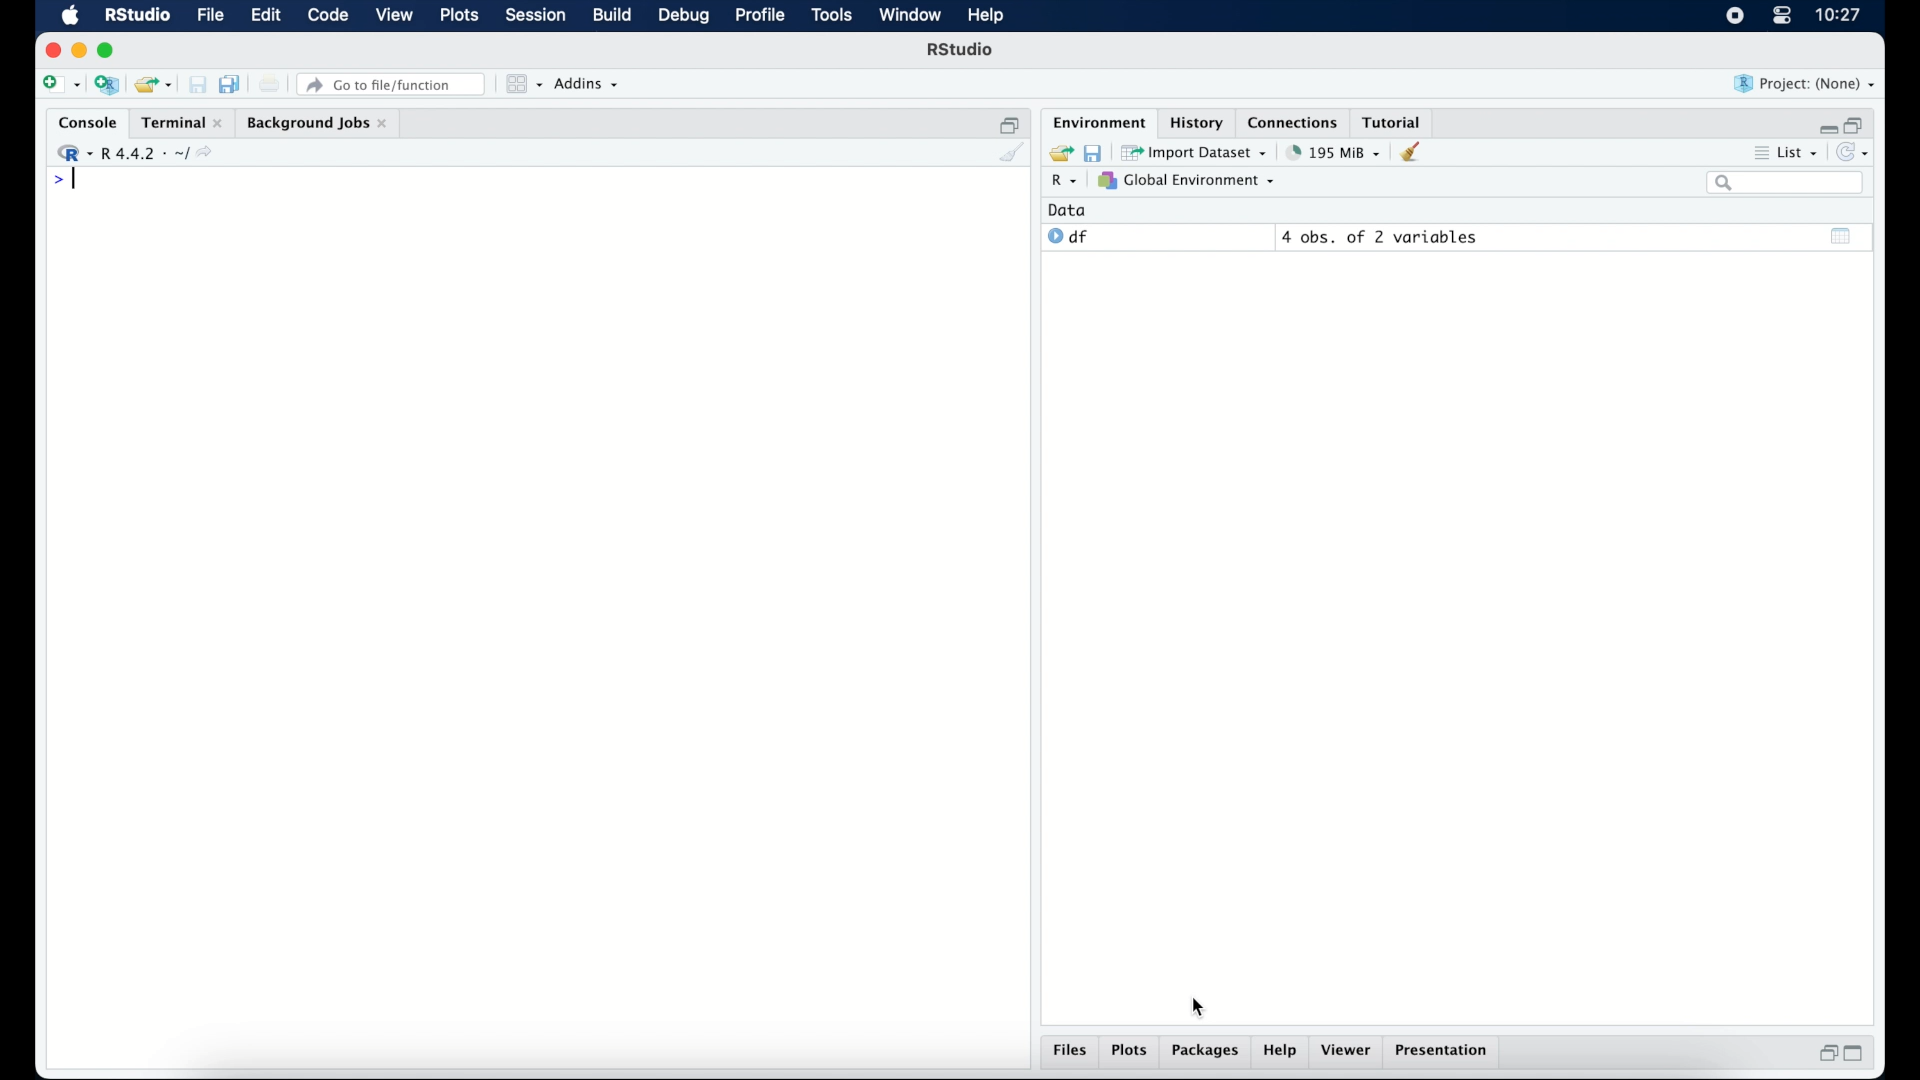 Image resolution: width=1920 pixels, height=1080 pixels. What do you see at coordinates (176, 122) in the screenshot?
I see `Terminal` at bounding box center [176, 122].